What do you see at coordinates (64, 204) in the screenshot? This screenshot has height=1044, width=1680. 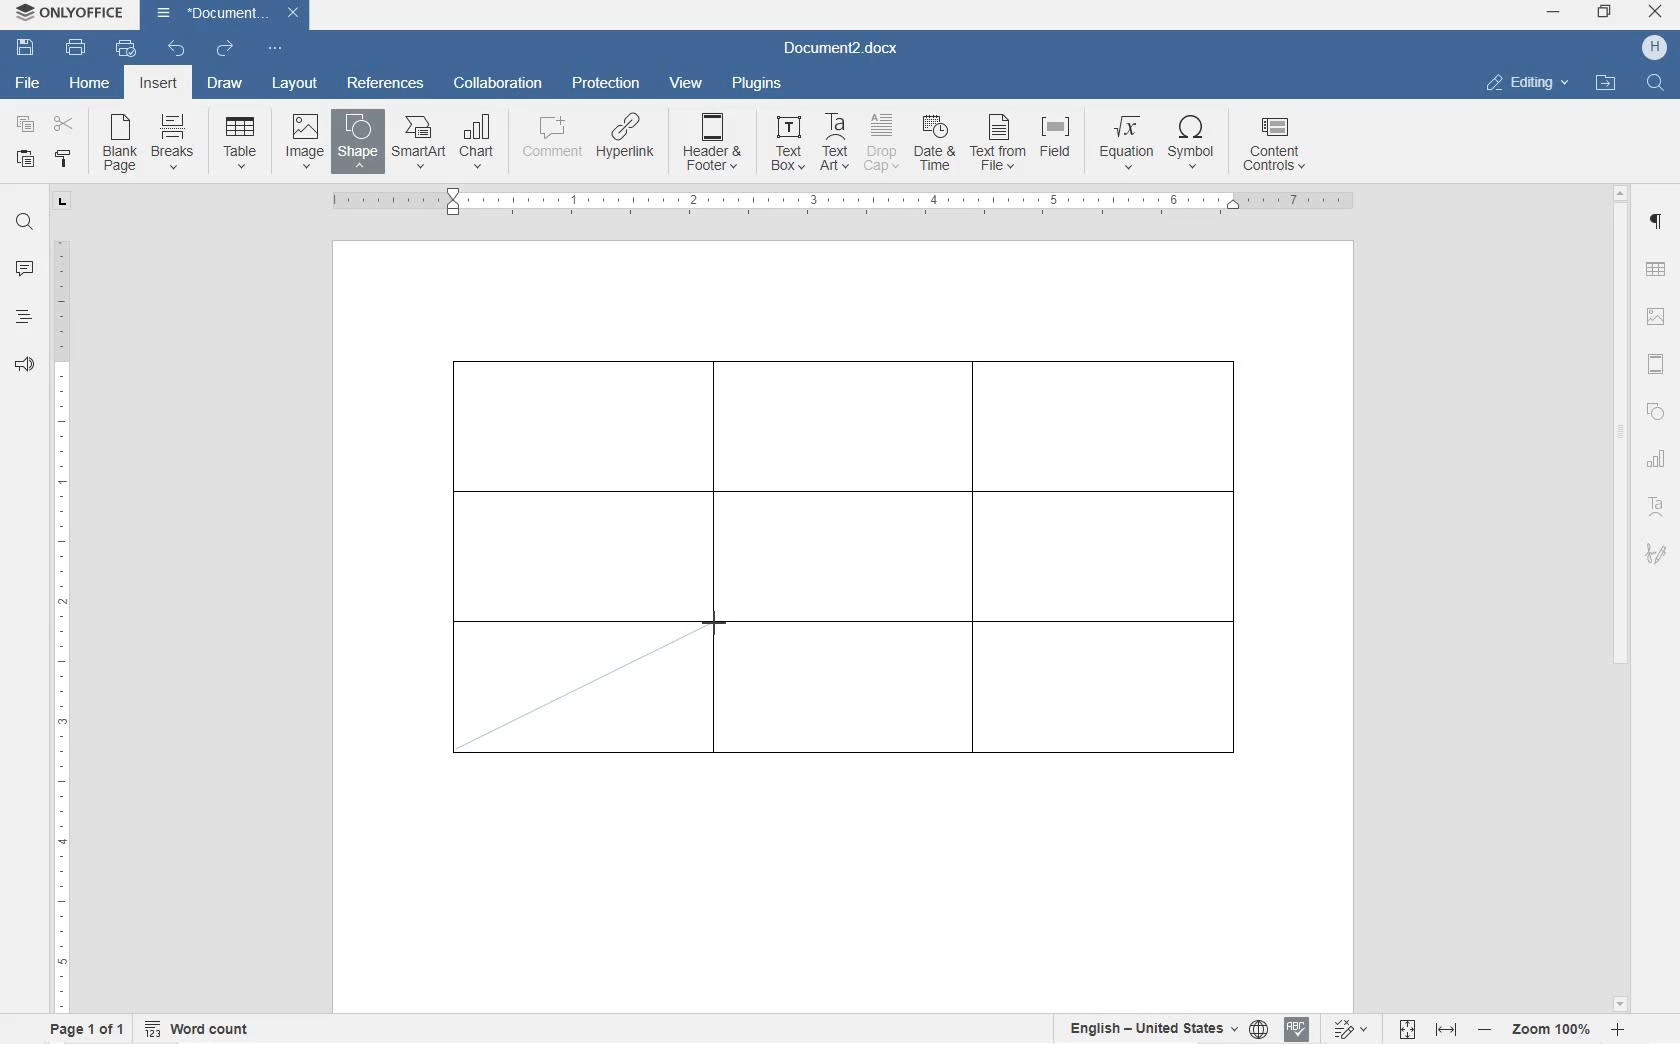 I see `tab` at bounding box center [64, 204].